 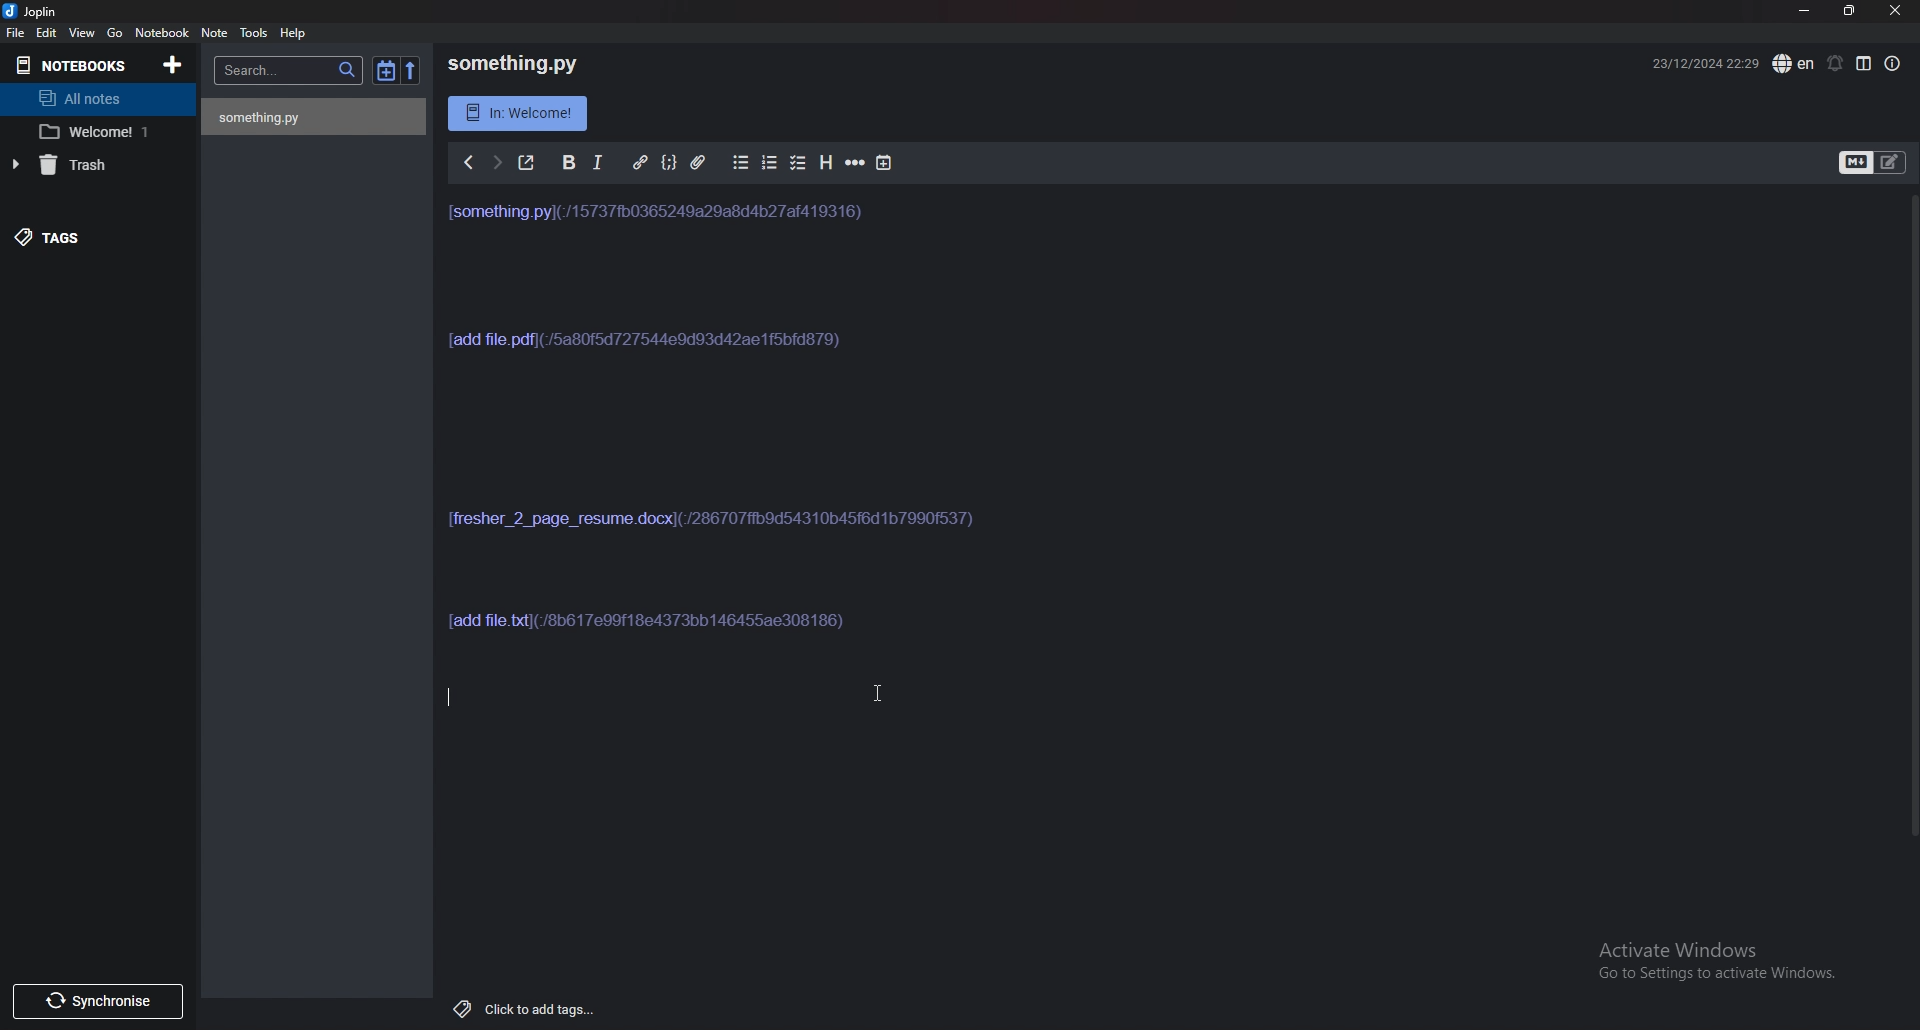 I want to click on Minimize, so click(x=1806, y=11).